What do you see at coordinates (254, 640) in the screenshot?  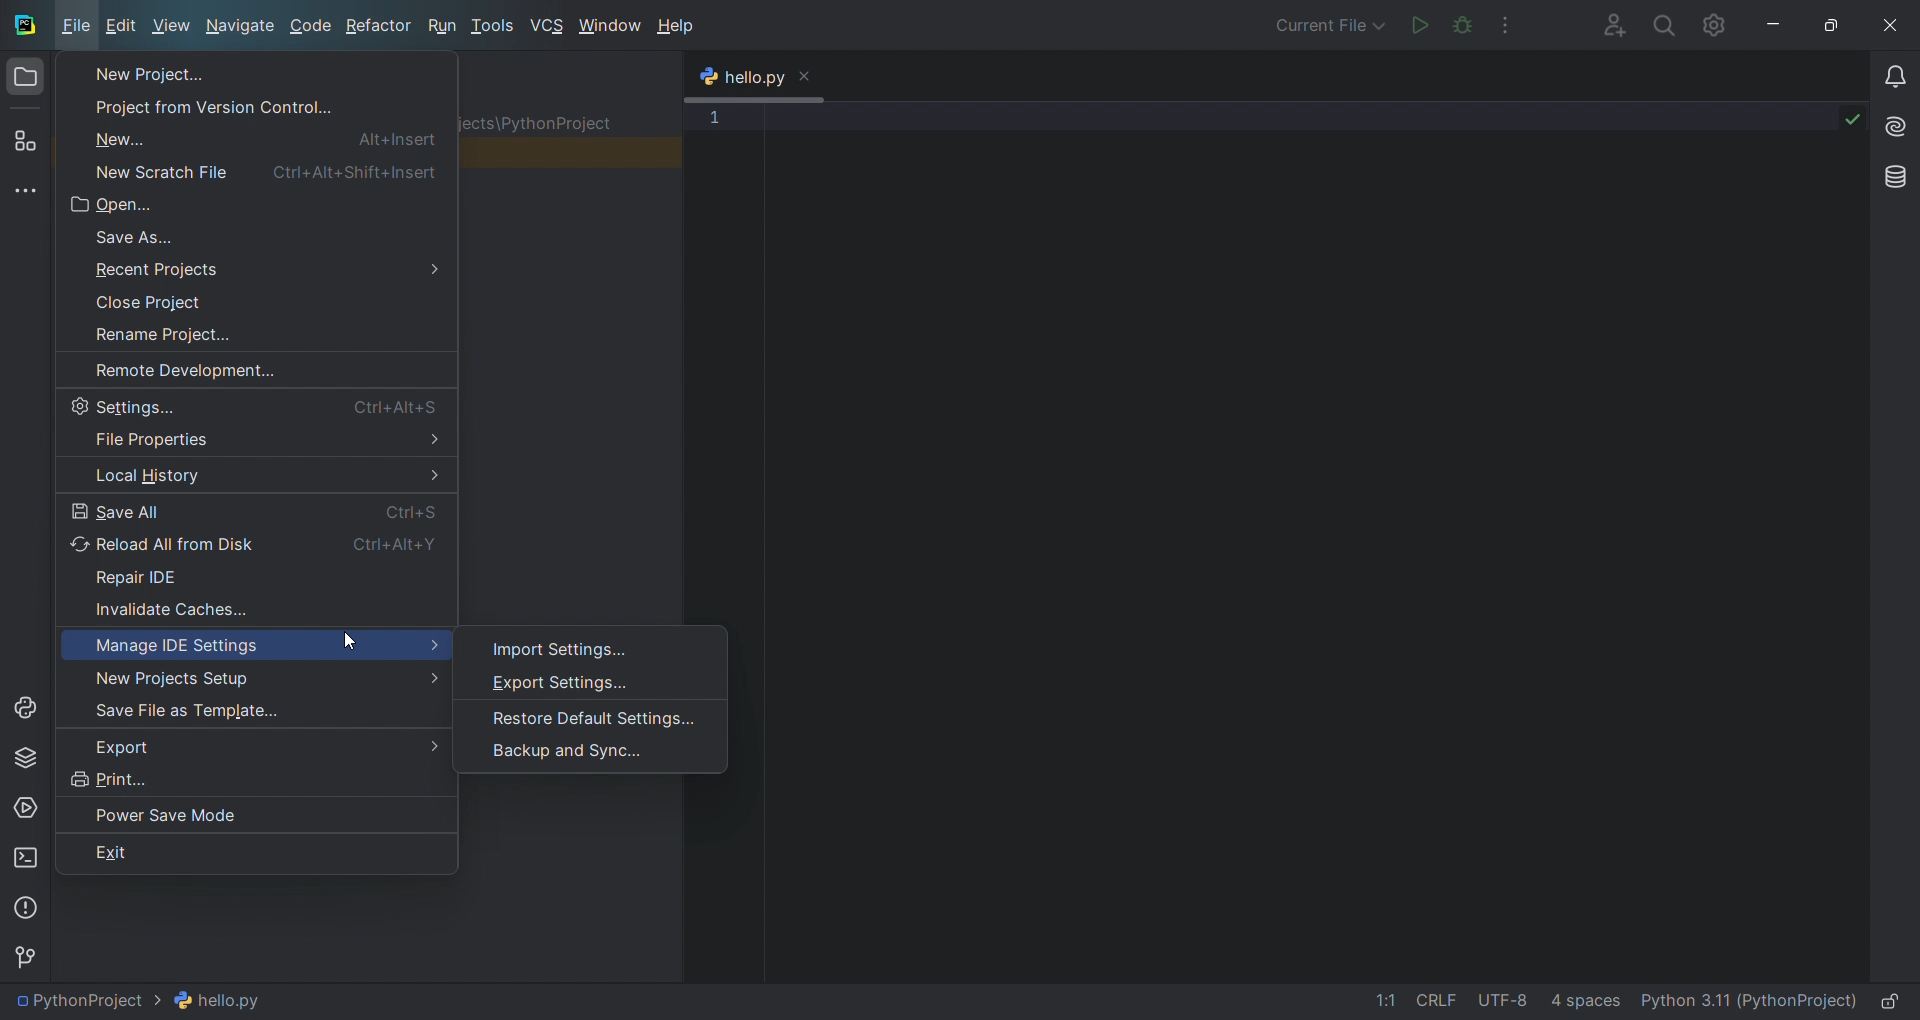 I see `manage ide settings` at bounding box center [254, 640].